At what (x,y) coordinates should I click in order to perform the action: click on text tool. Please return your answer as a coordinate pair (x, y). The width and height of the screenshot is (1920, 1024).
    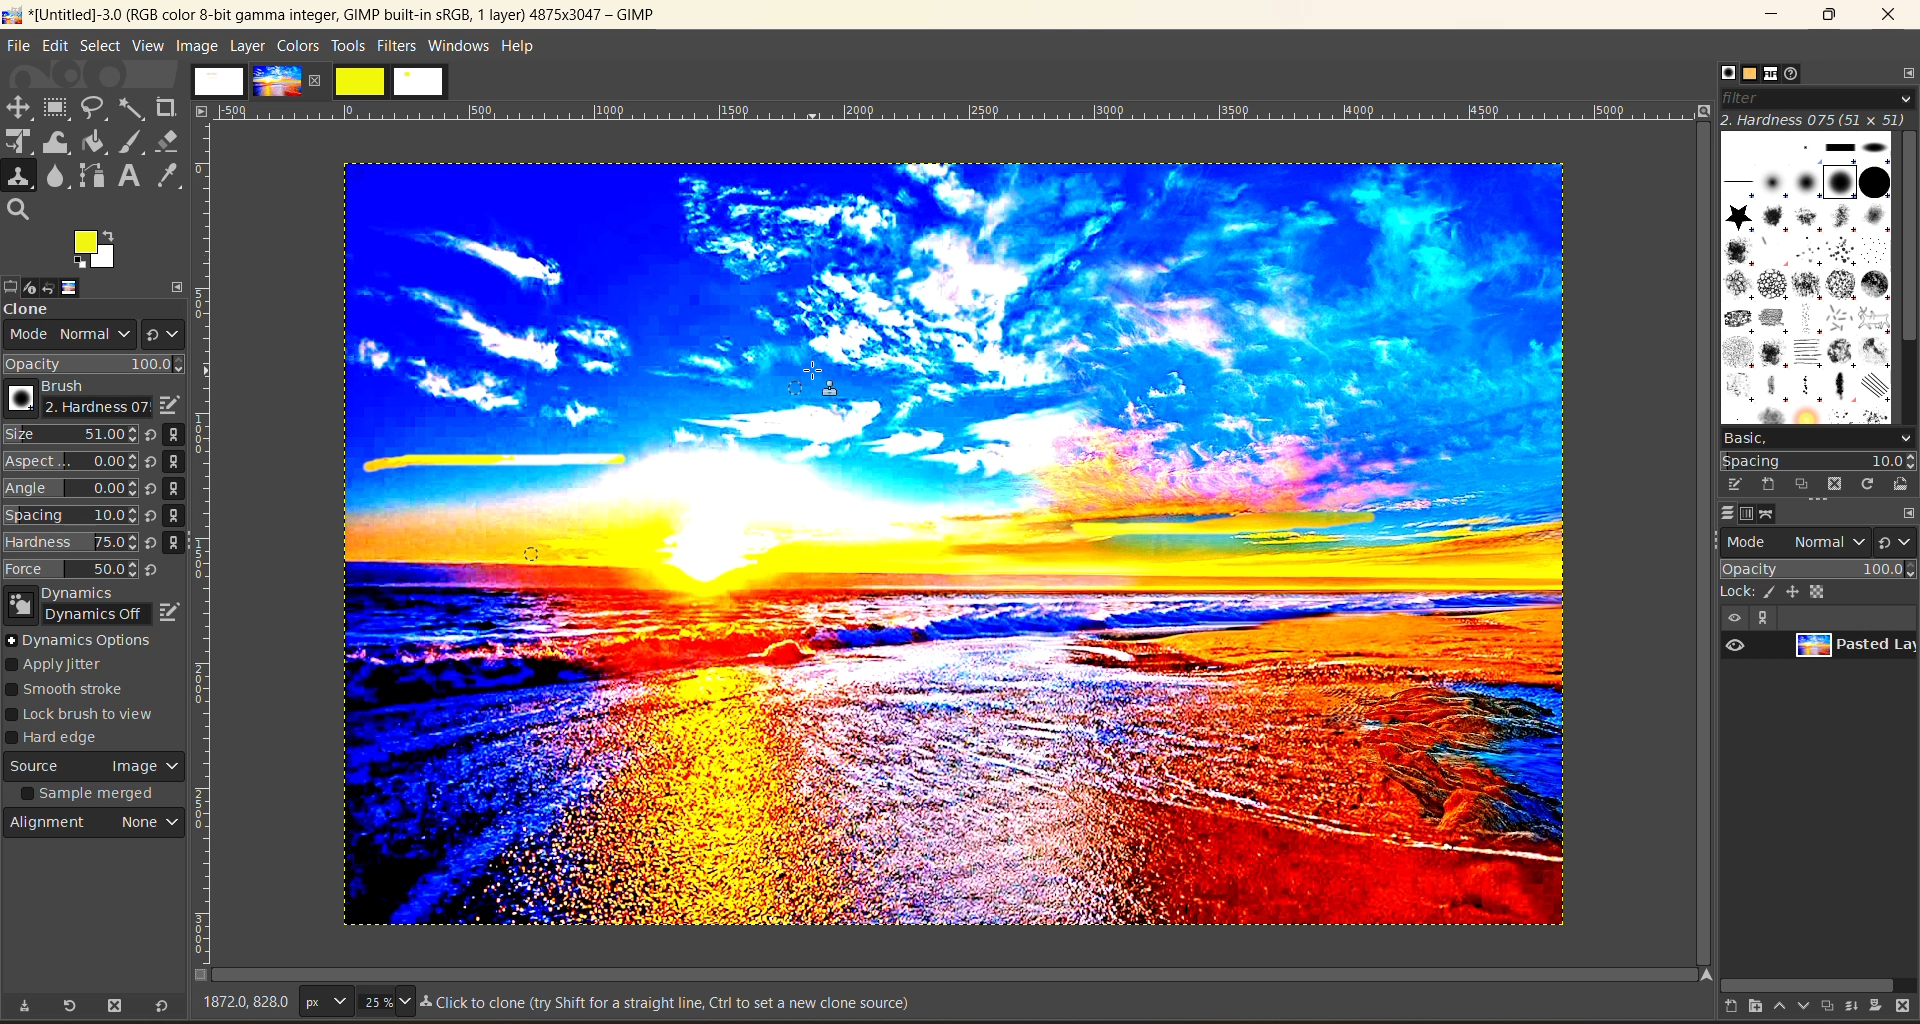
    Looking at the image, I should click on (131, 177).